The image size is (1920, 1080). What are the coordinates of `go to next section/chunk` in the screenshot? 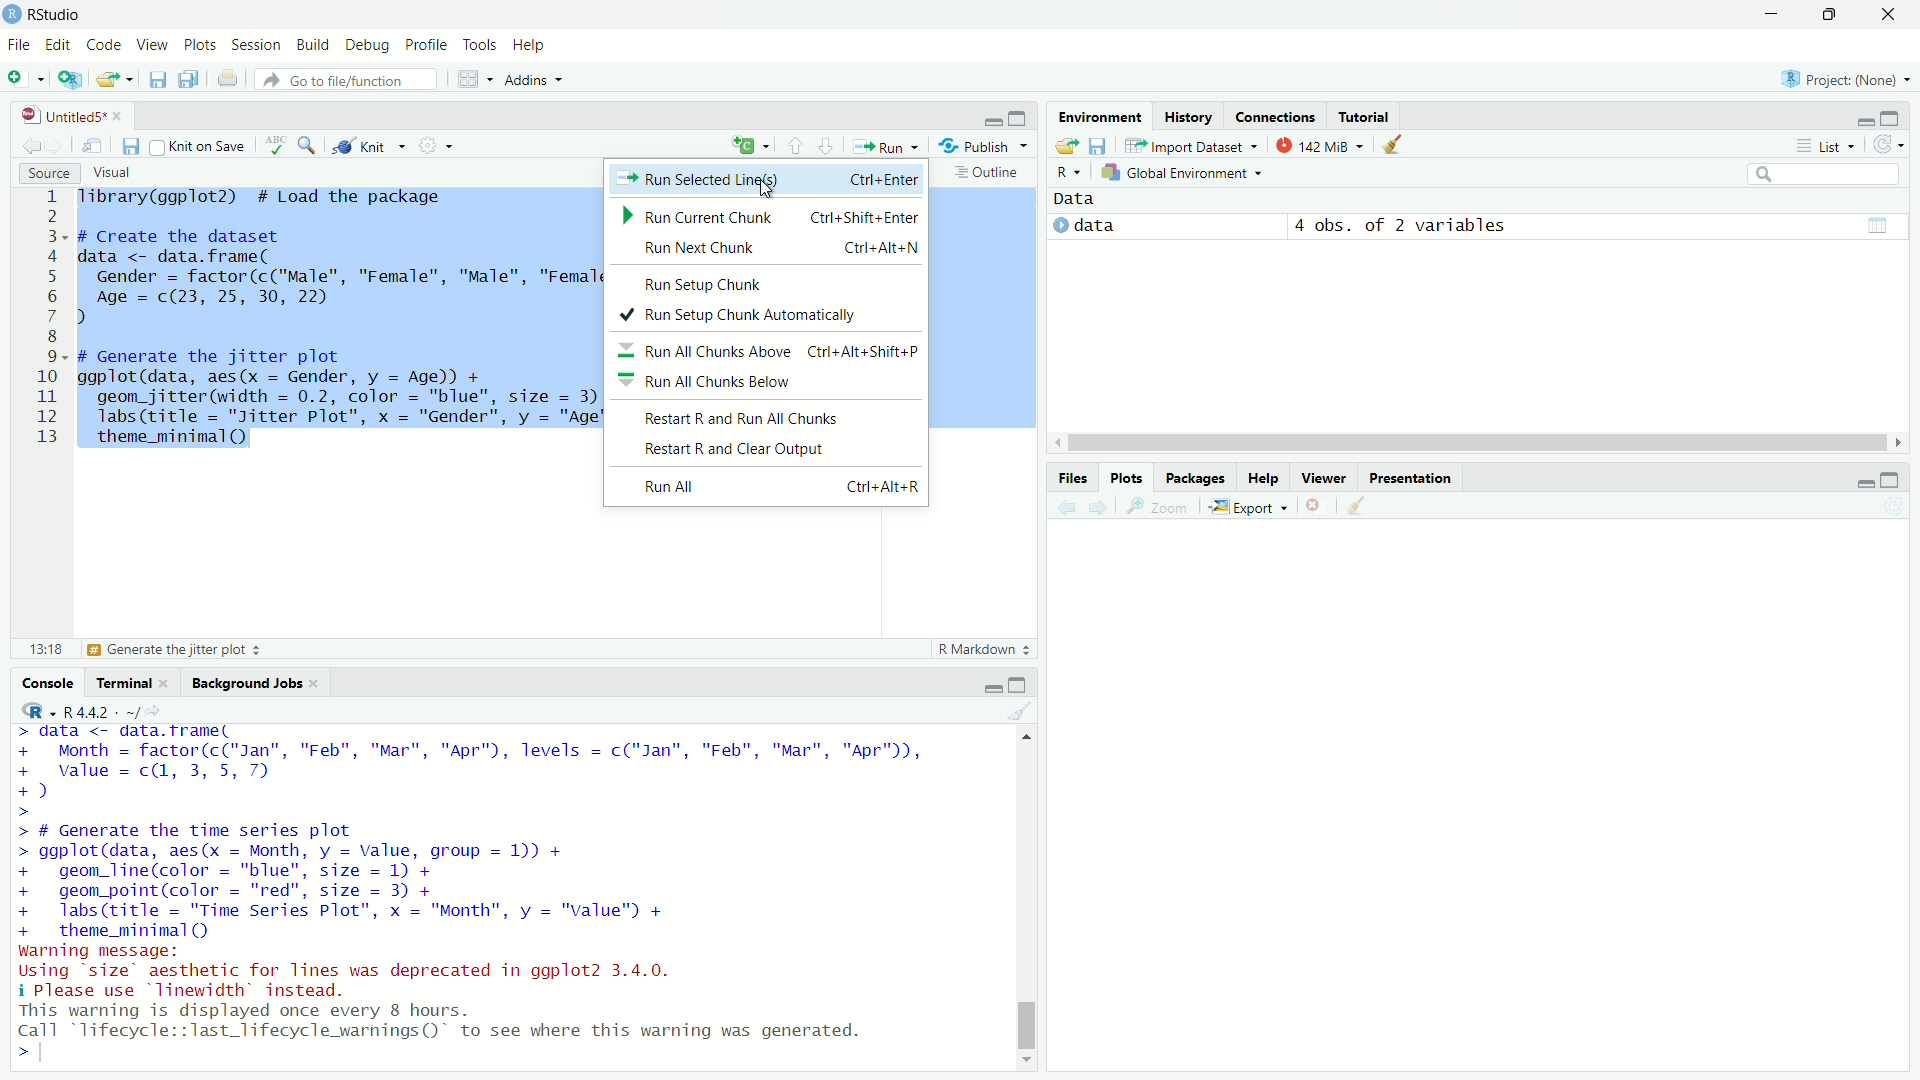 It's located at (827, 145).